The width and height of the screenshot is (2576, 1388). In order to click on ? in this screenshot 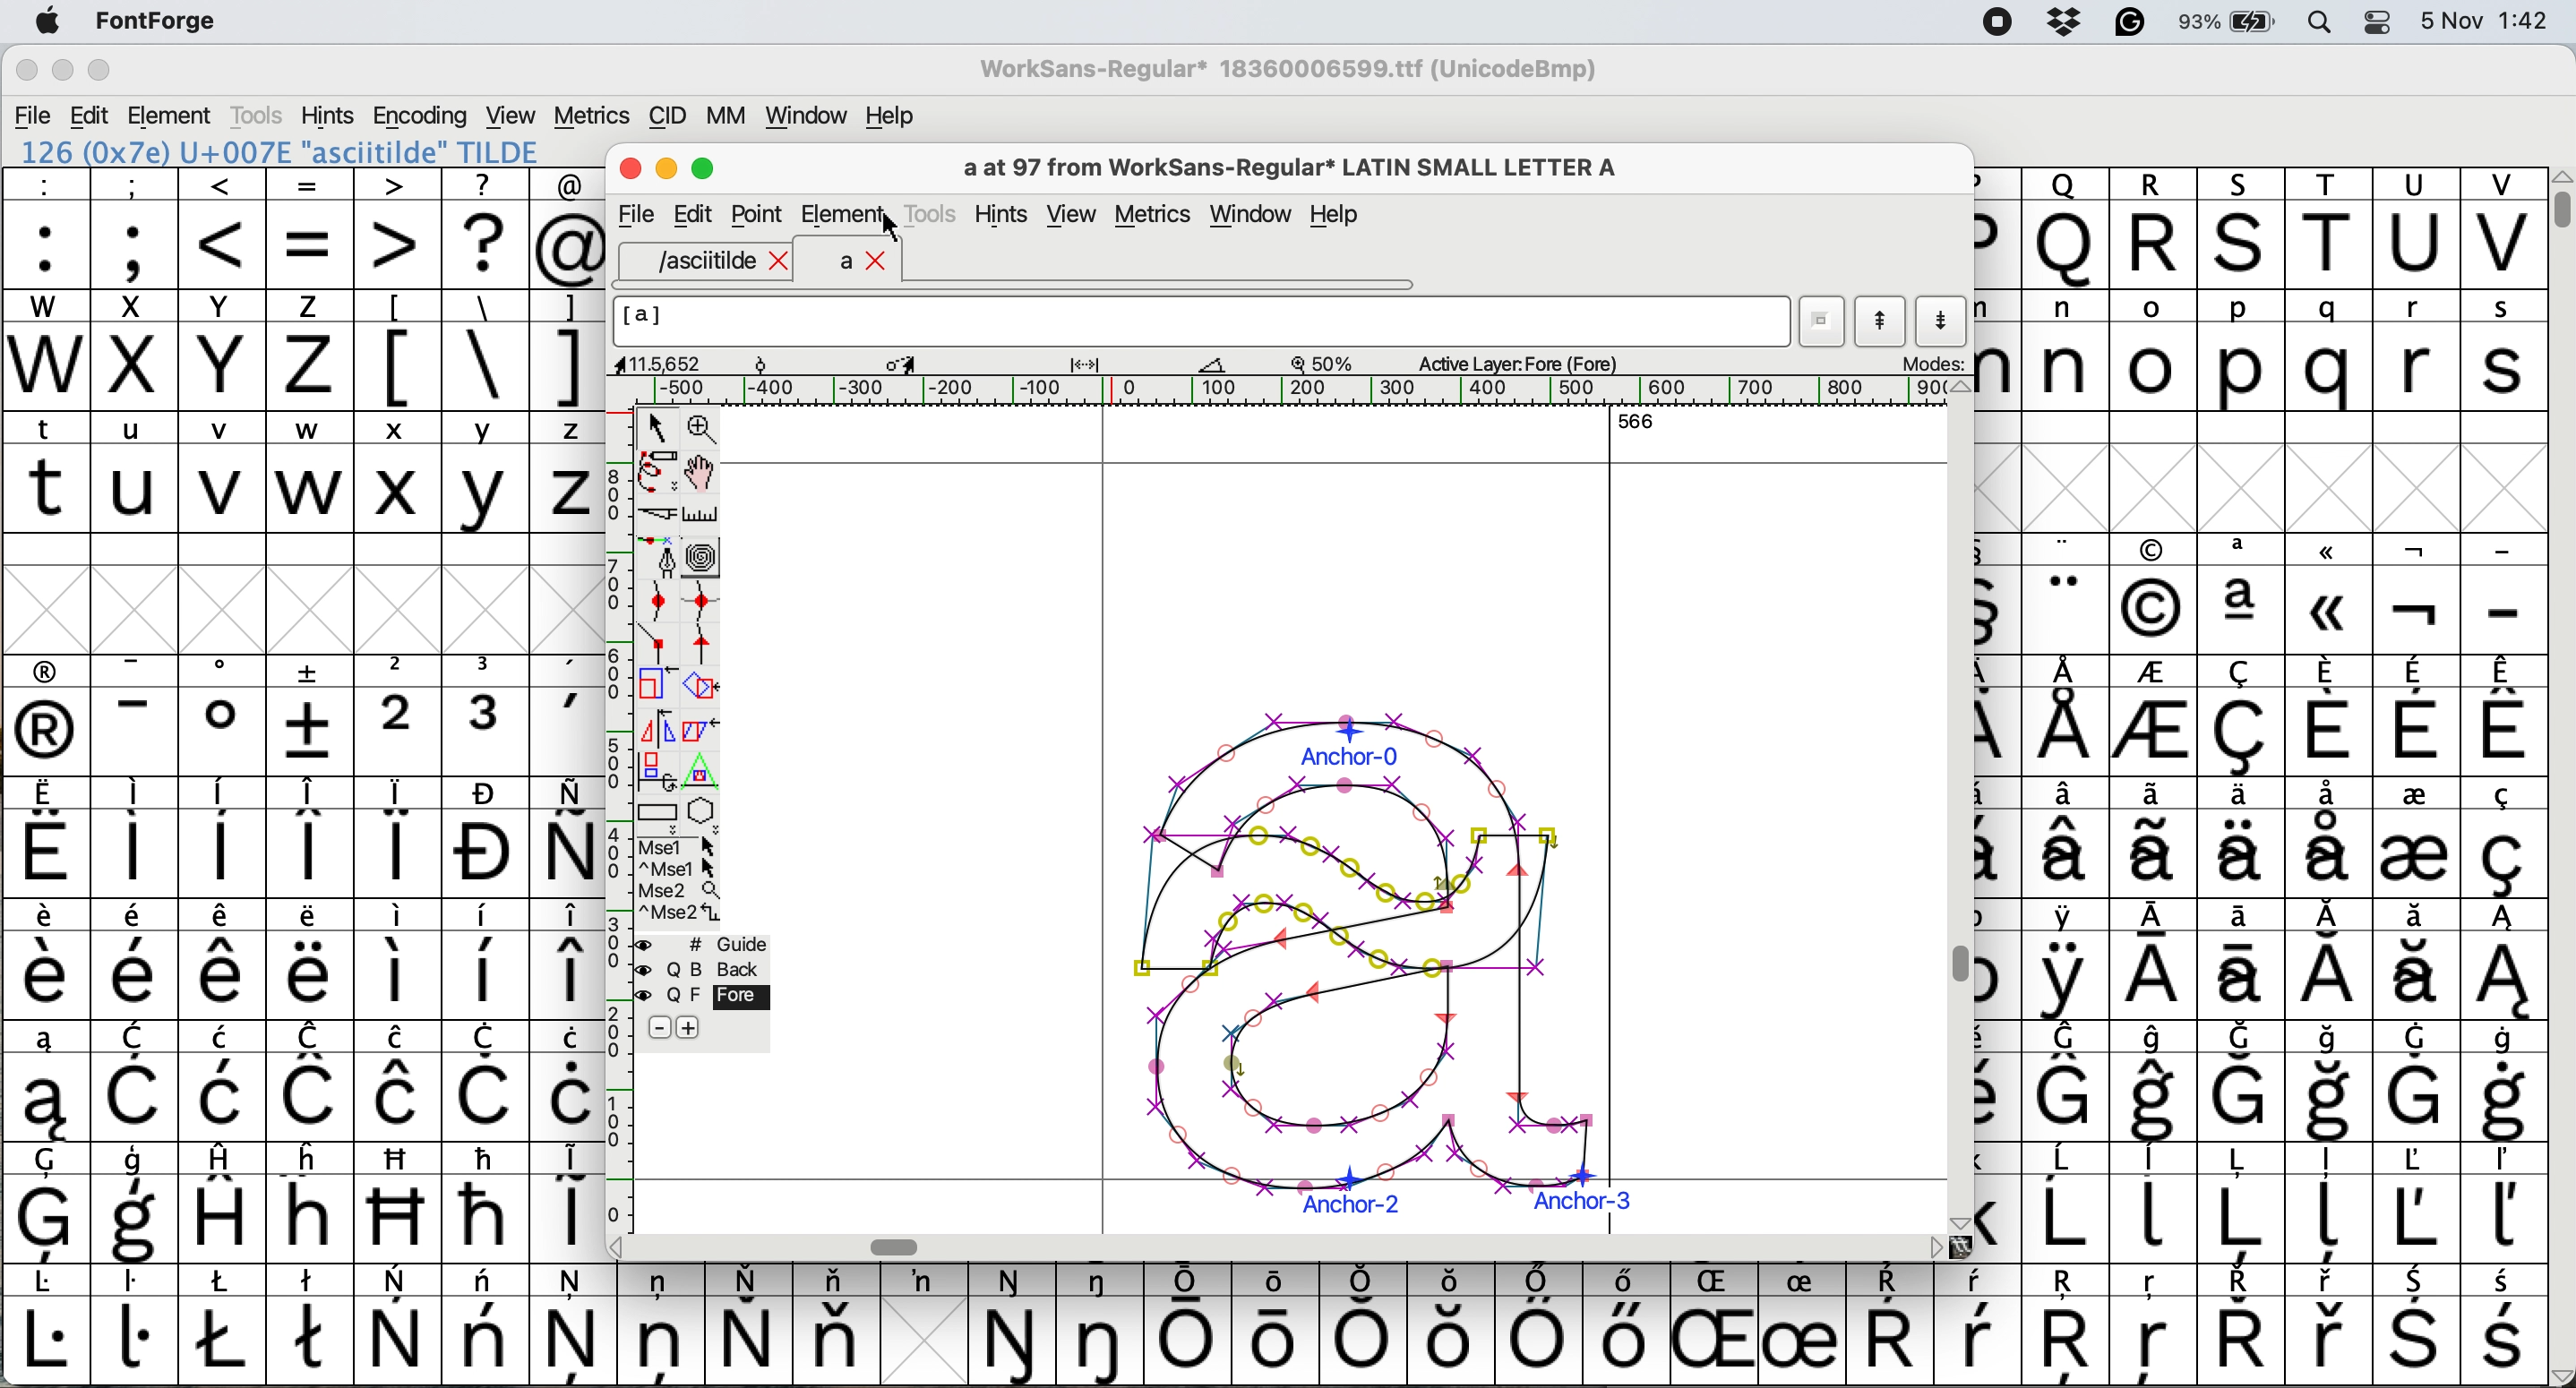, I will do `click(485, 227)`.